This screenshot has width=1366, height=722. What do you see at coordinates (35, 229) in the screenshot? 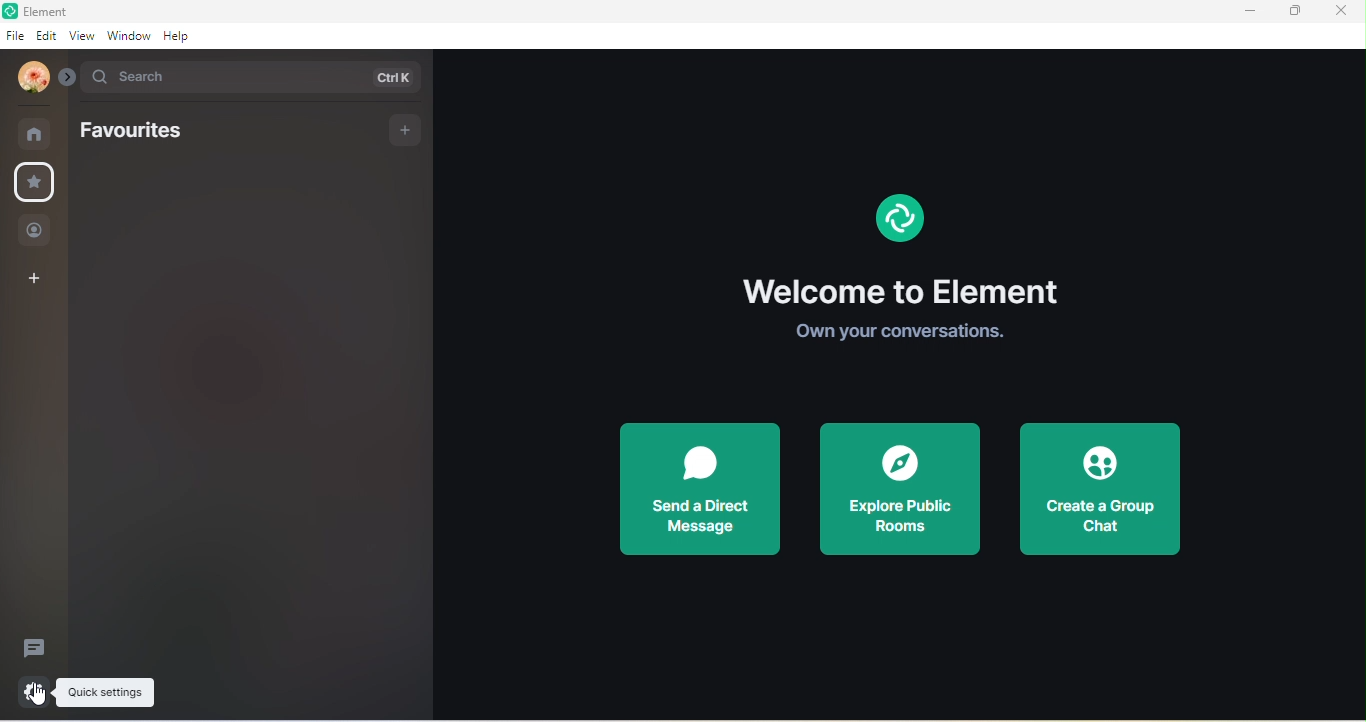
I see `people` at bounding box center [35, 229].